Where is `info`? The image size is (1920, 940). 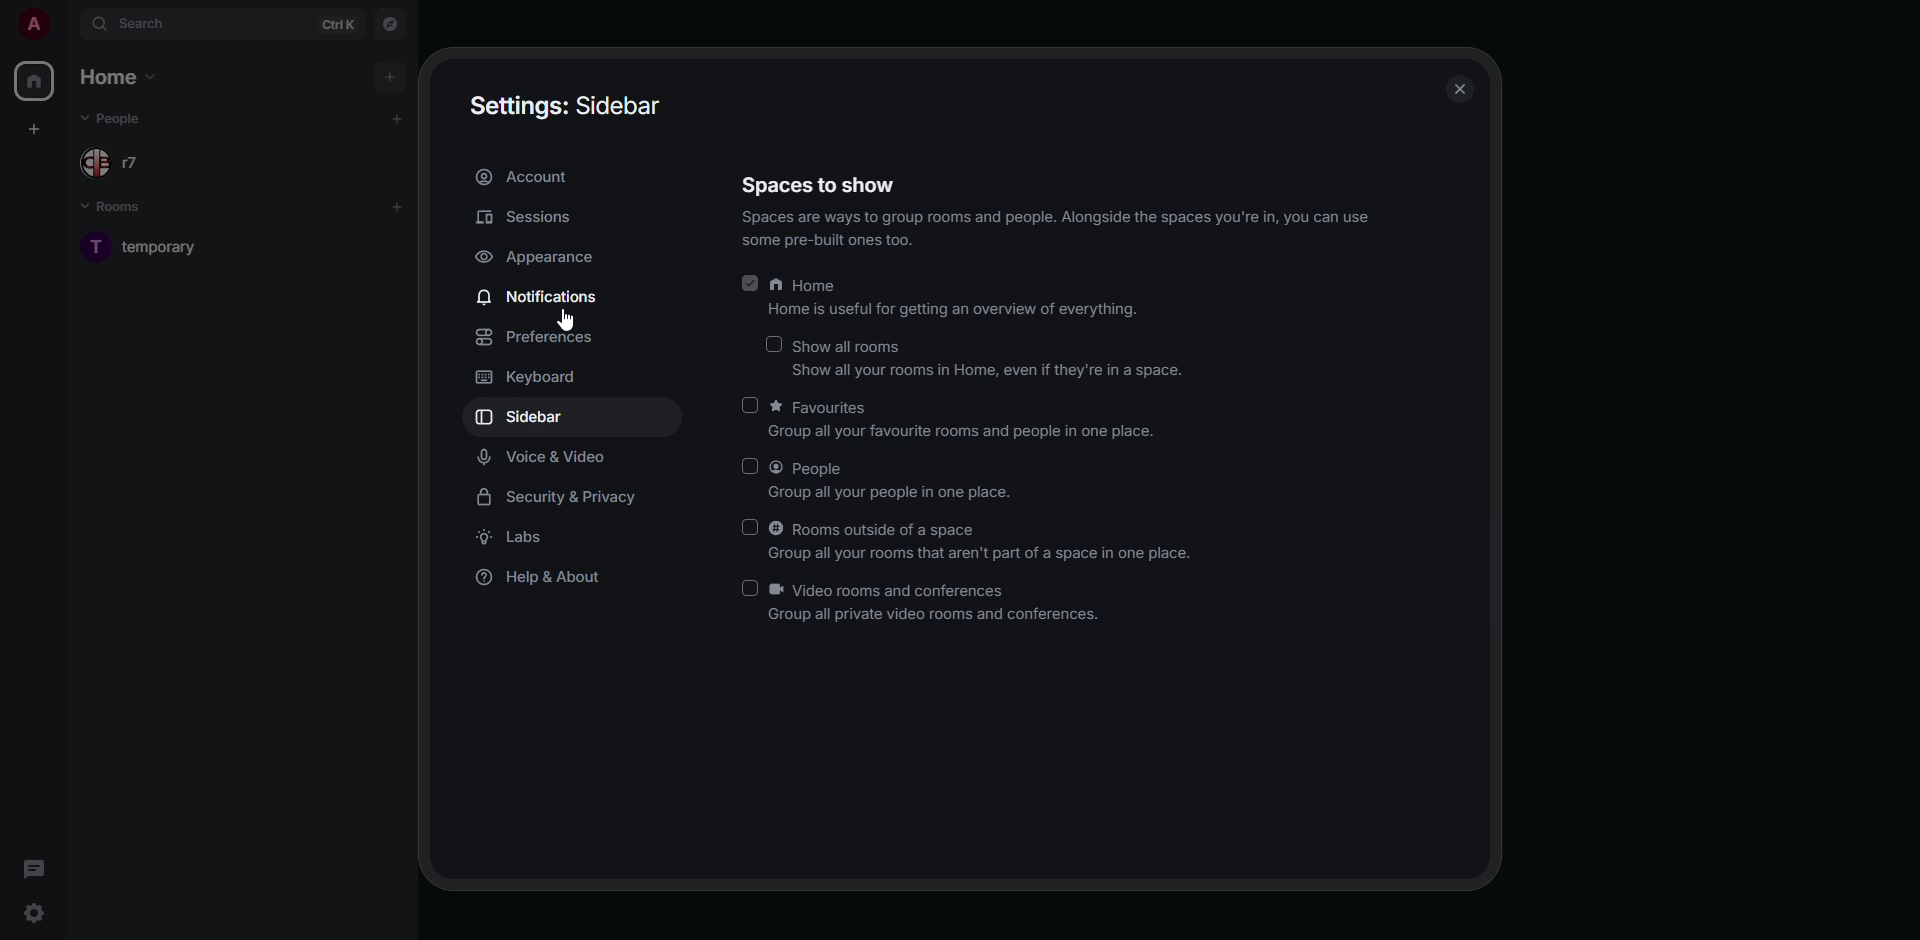 info is located at coordinates (1063, 230).